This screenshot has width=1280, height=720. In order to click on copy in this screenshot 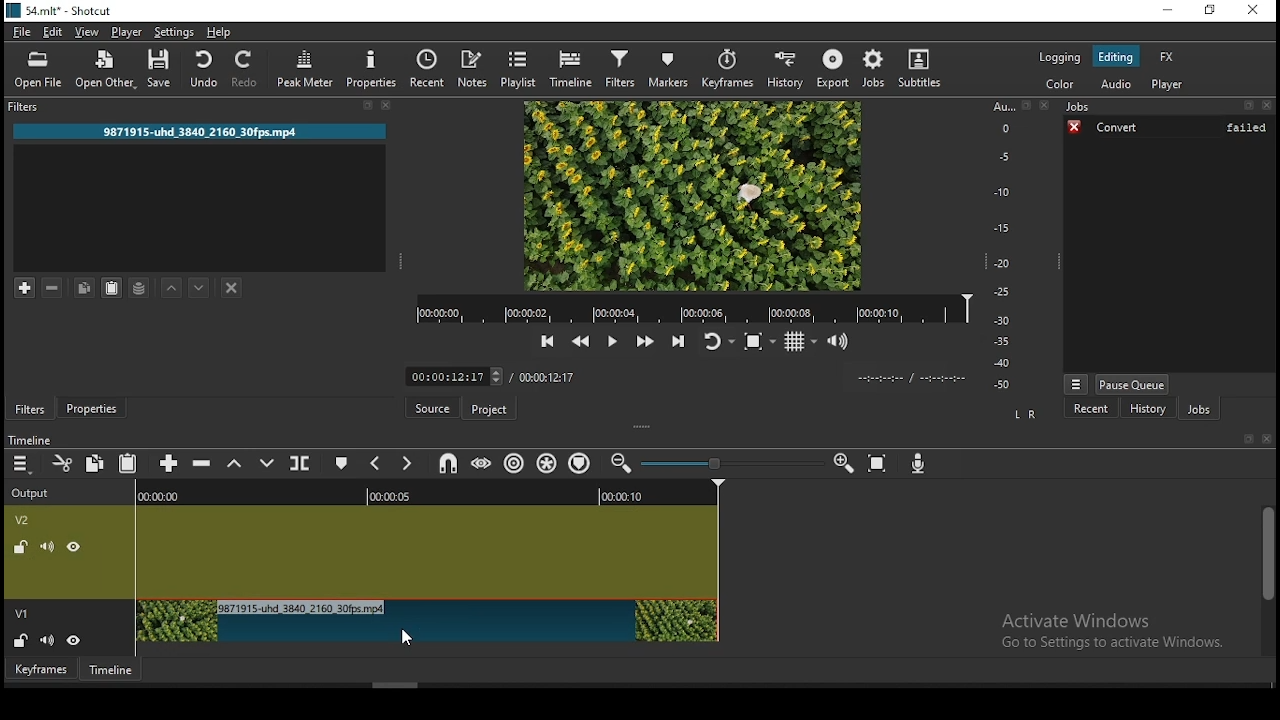, I will do `click(95, 462)`.